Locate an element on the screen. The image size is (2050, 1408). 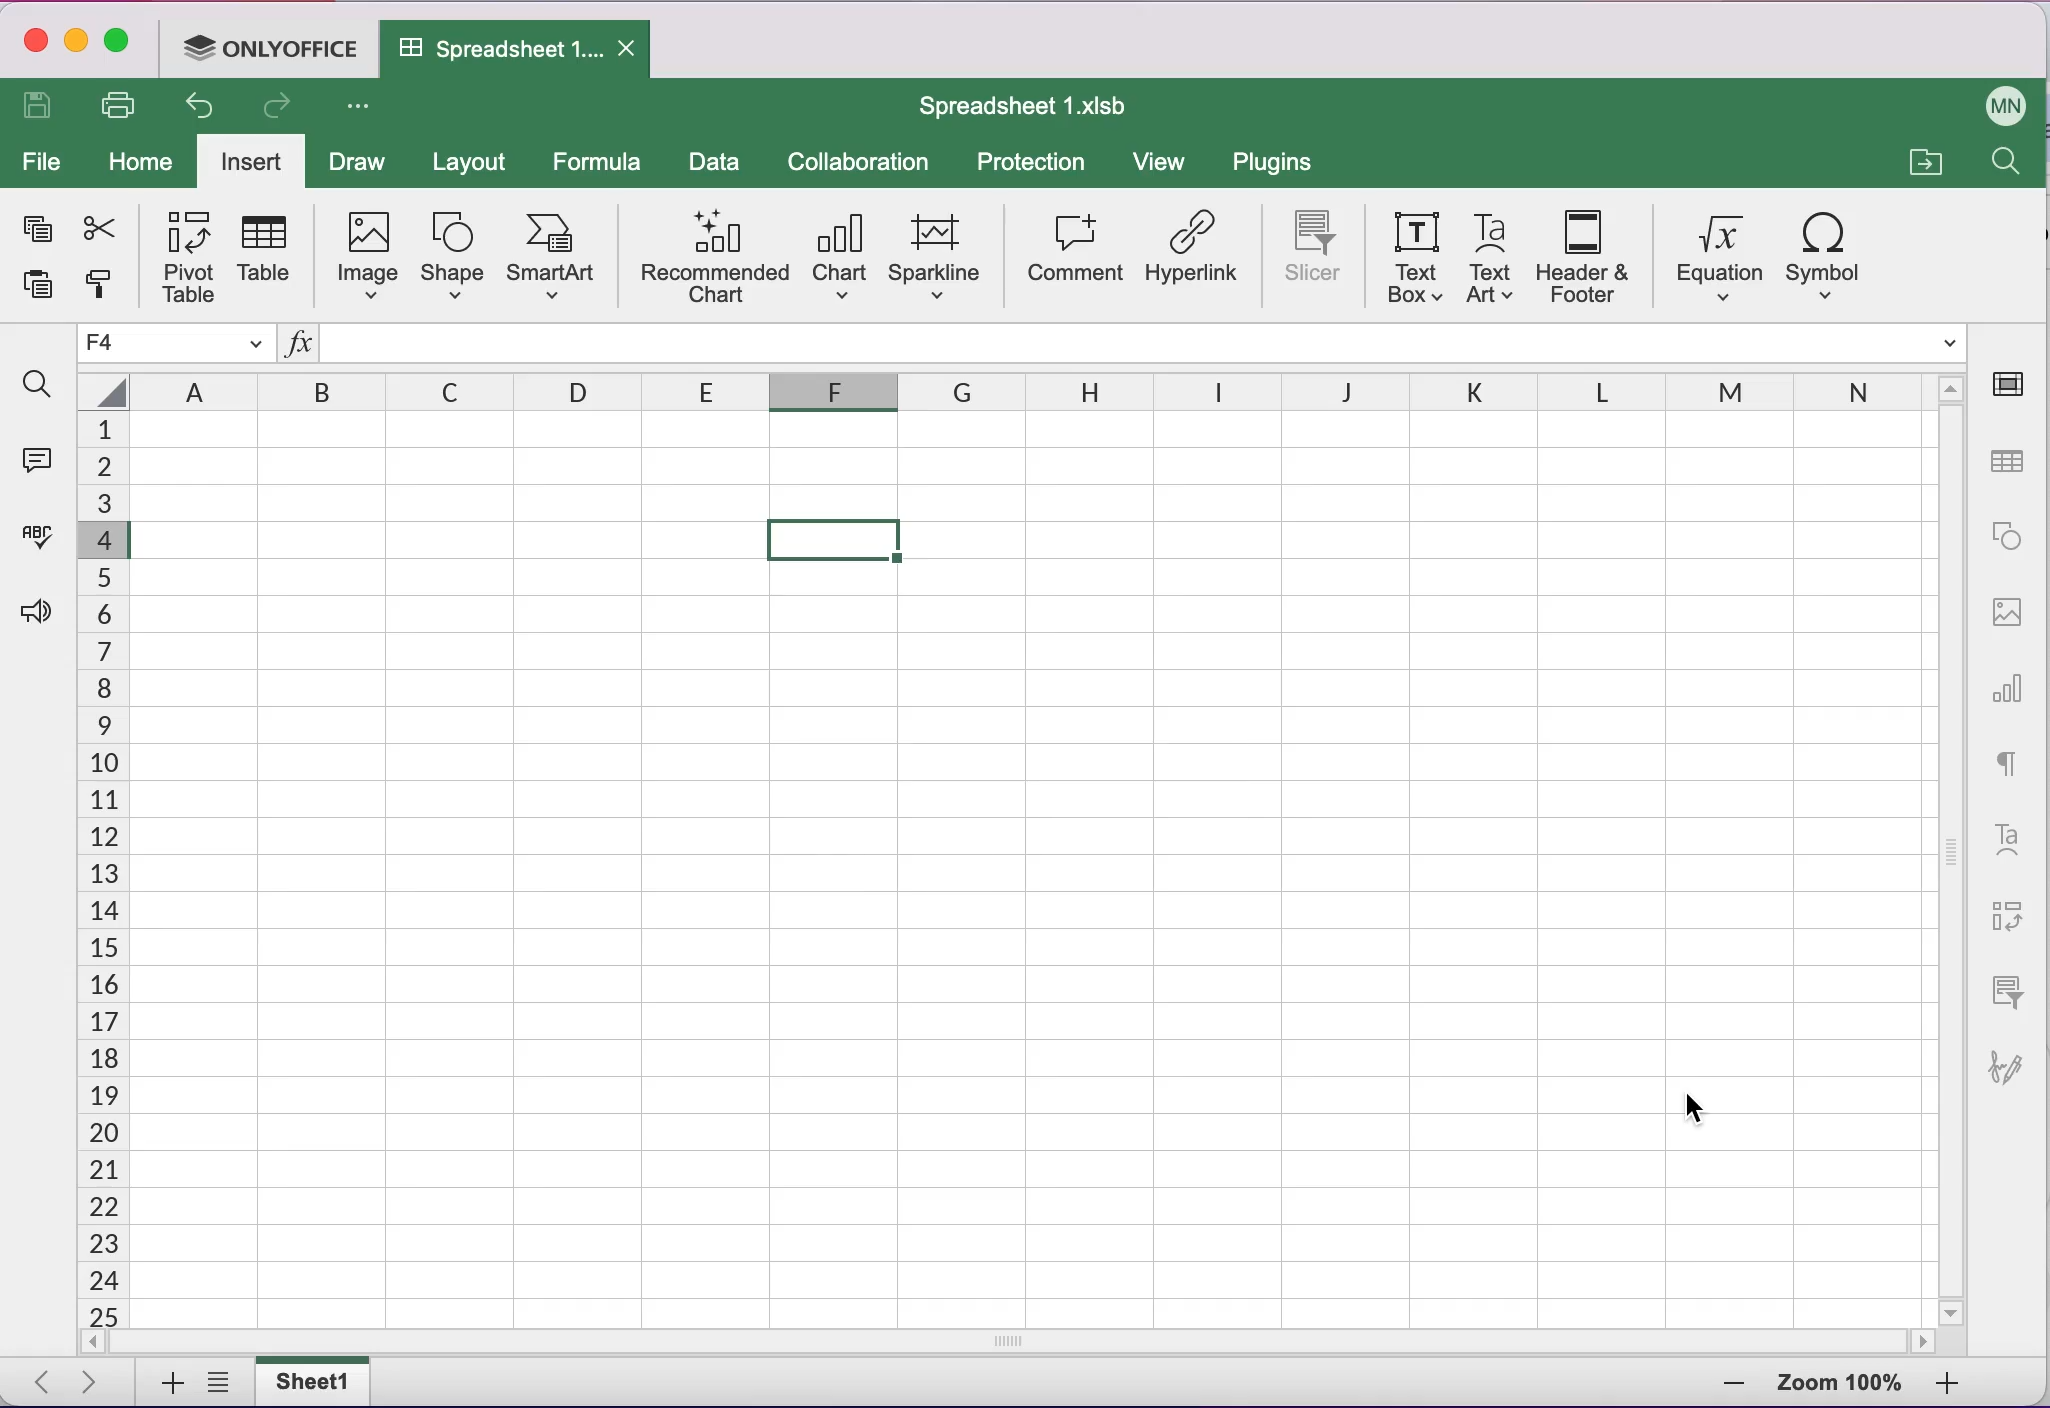
text box is located at coordinates (1416, 259).